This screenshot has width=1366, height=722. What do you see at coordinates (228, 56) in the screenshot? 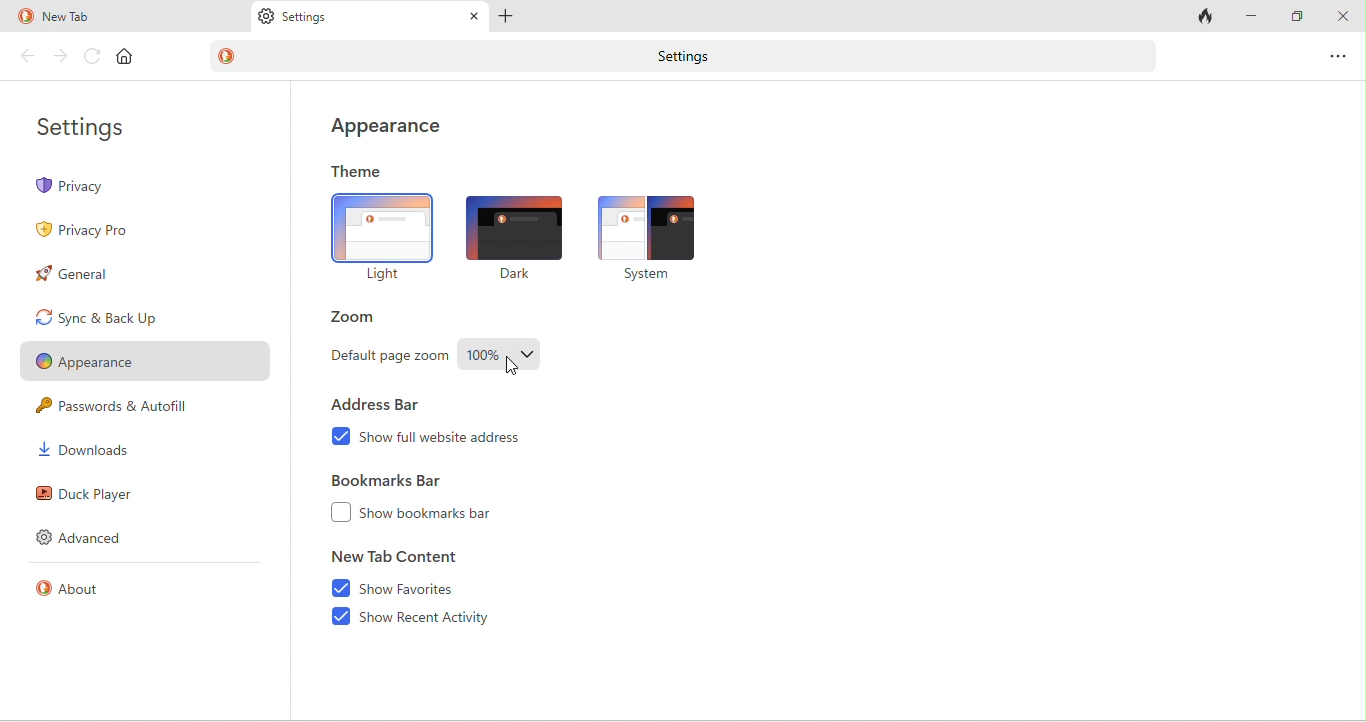
I see `duck duck go logo` at bounding box center [228, 56].